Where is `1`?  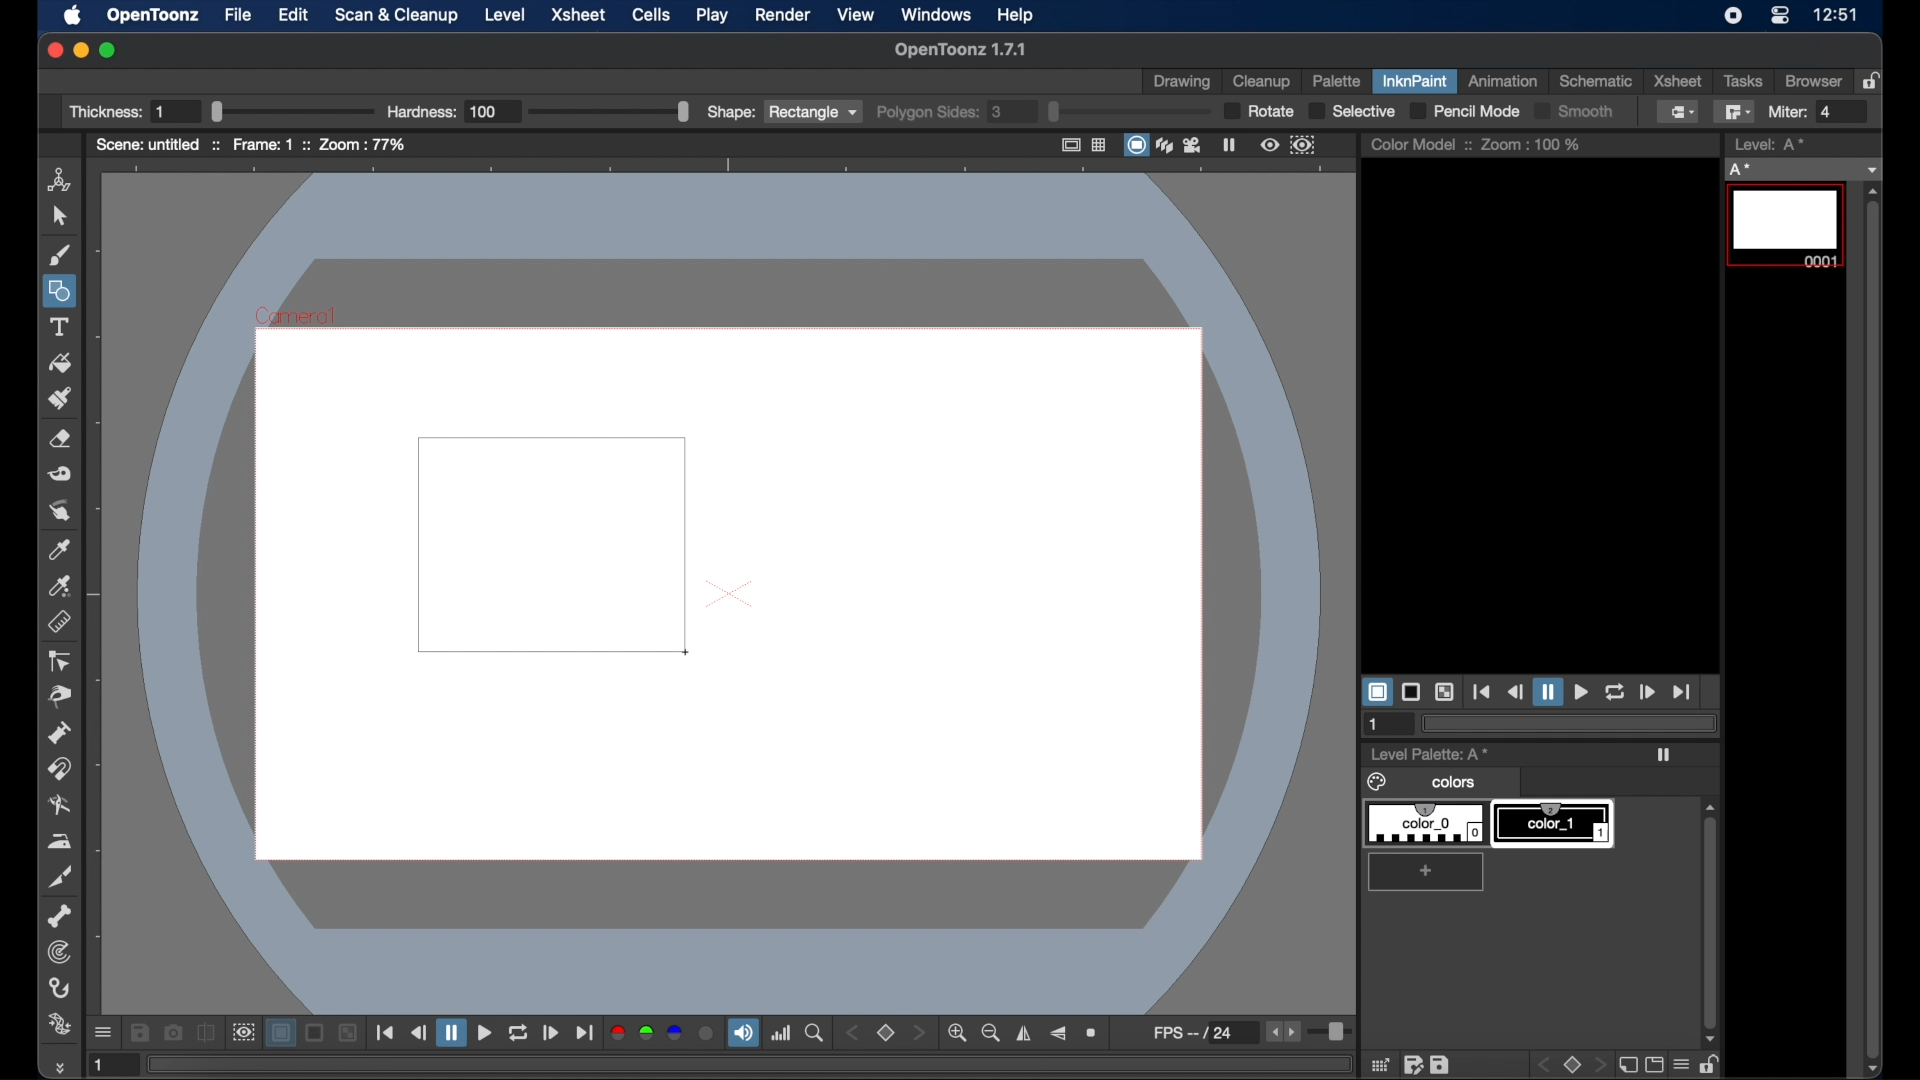
1 is located at coordinates (109, 1064).